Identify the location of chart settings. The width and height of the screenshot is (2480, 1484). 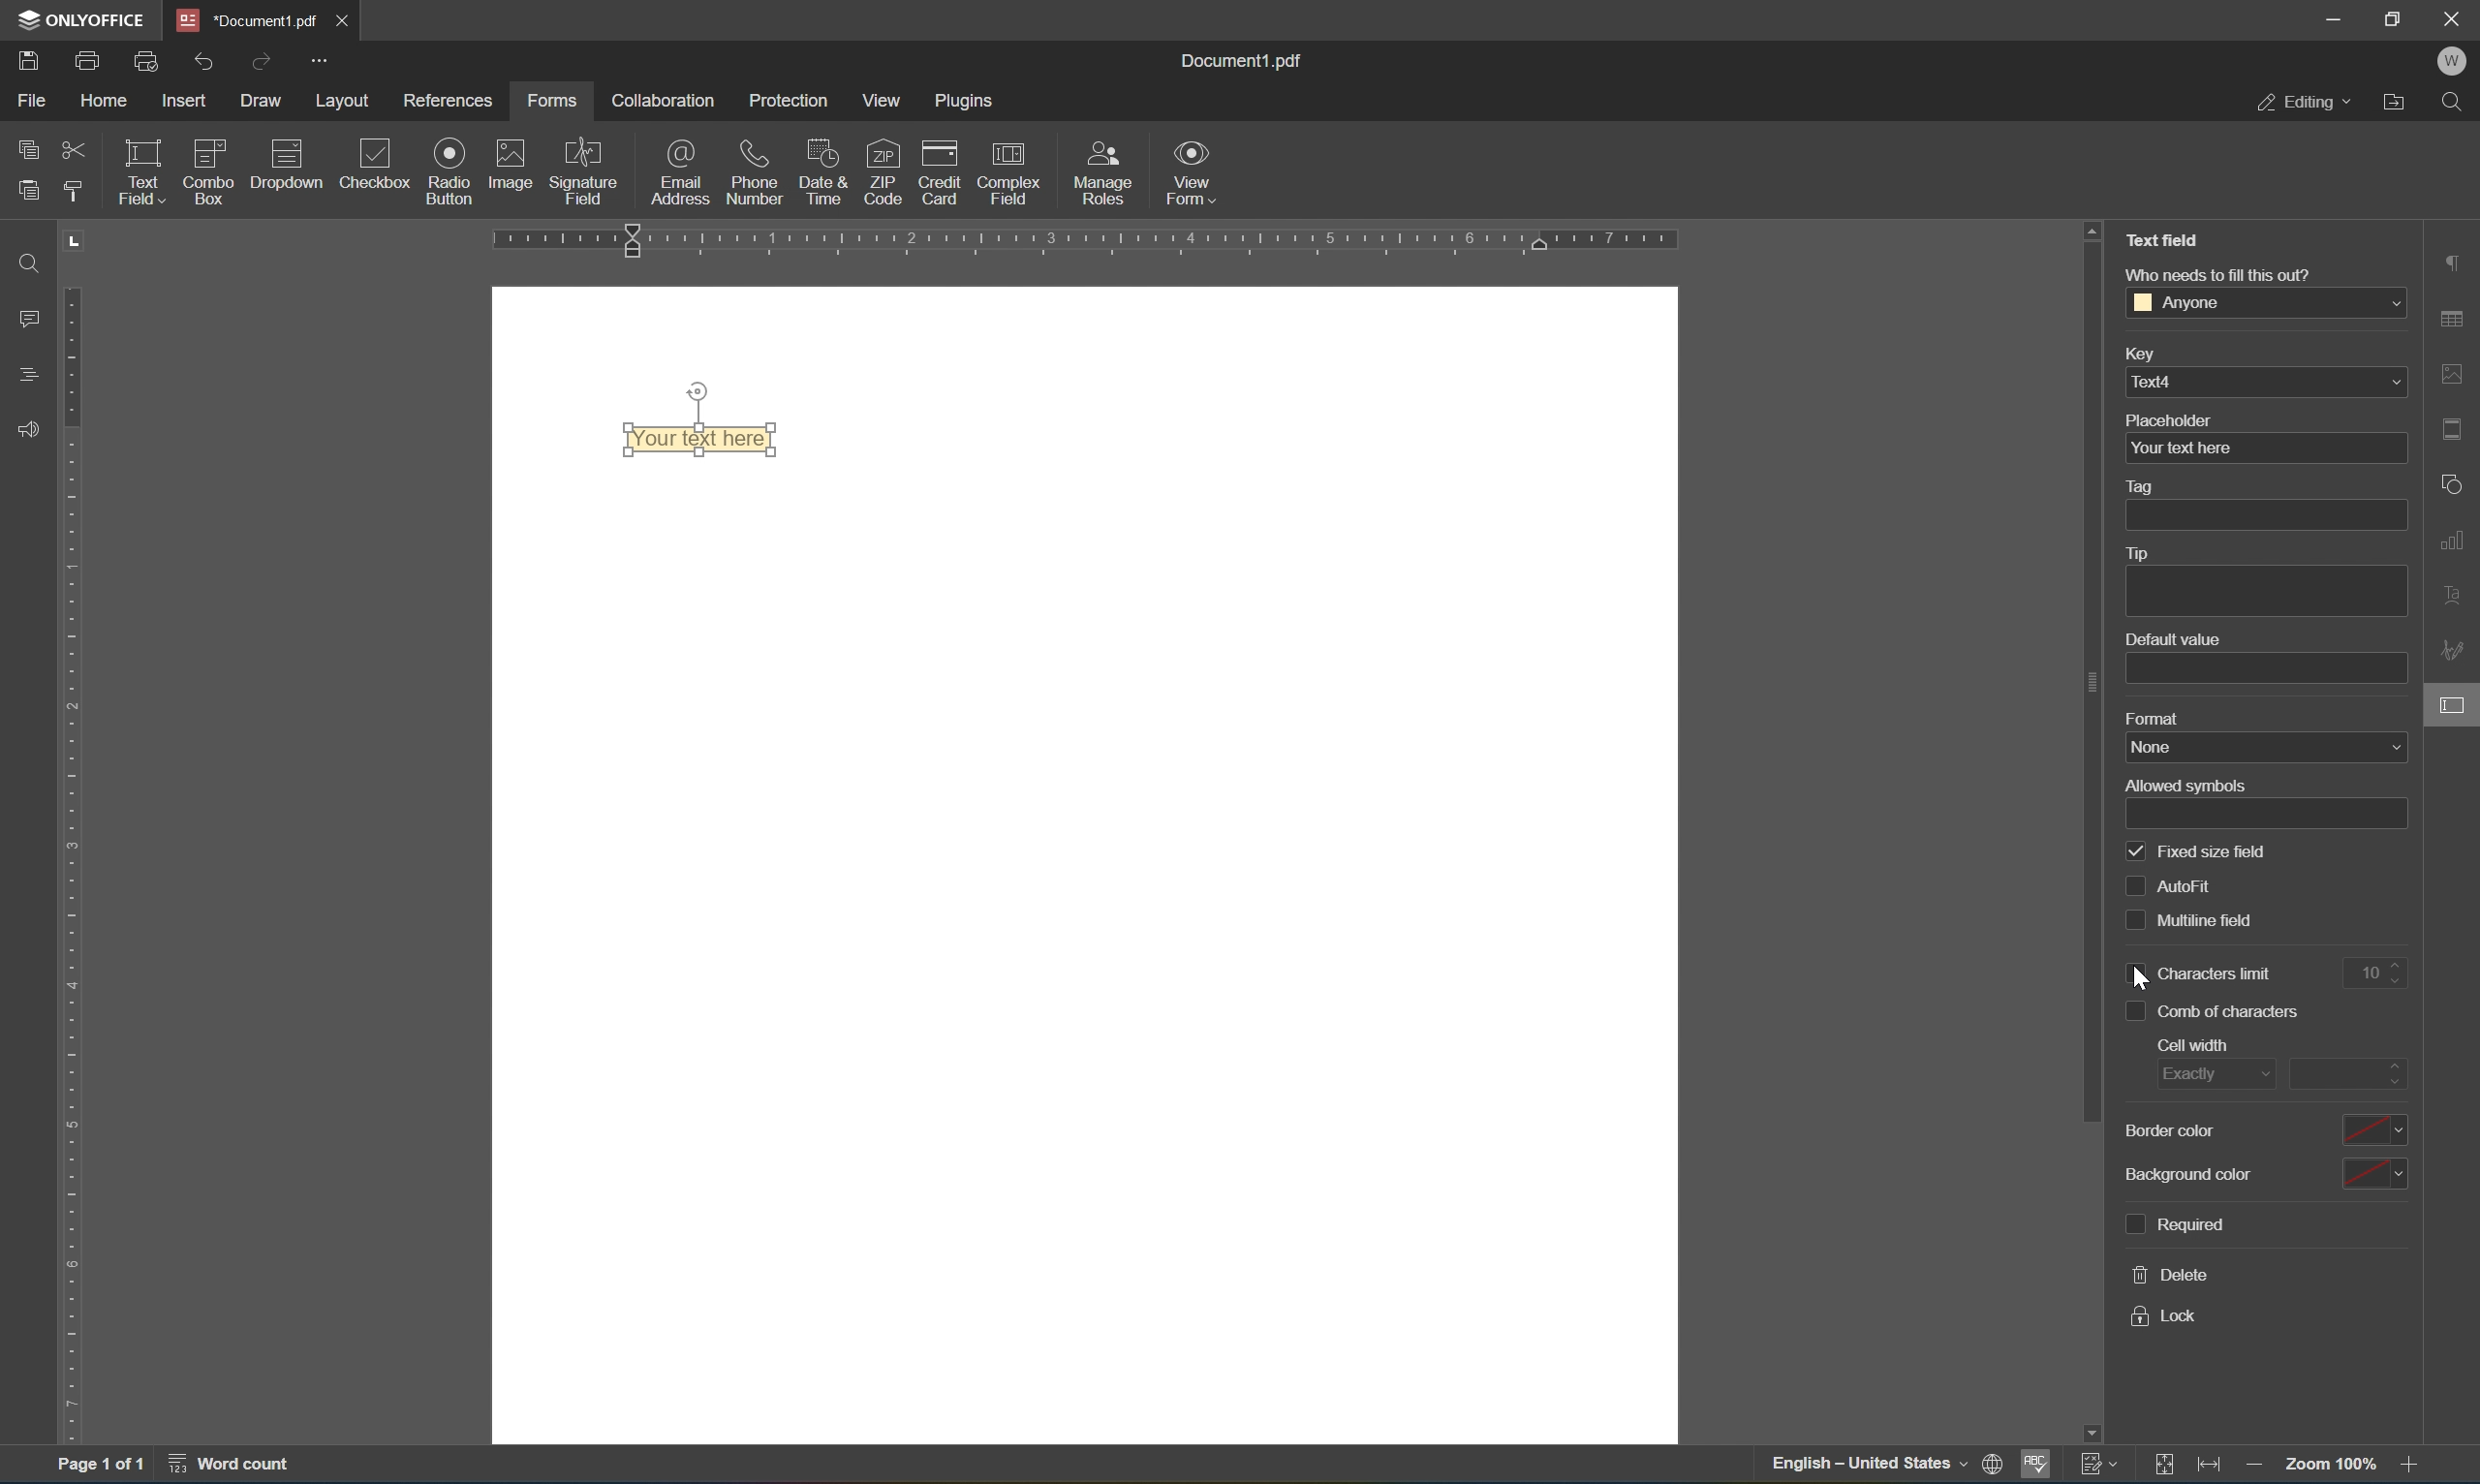
(2458, 541).